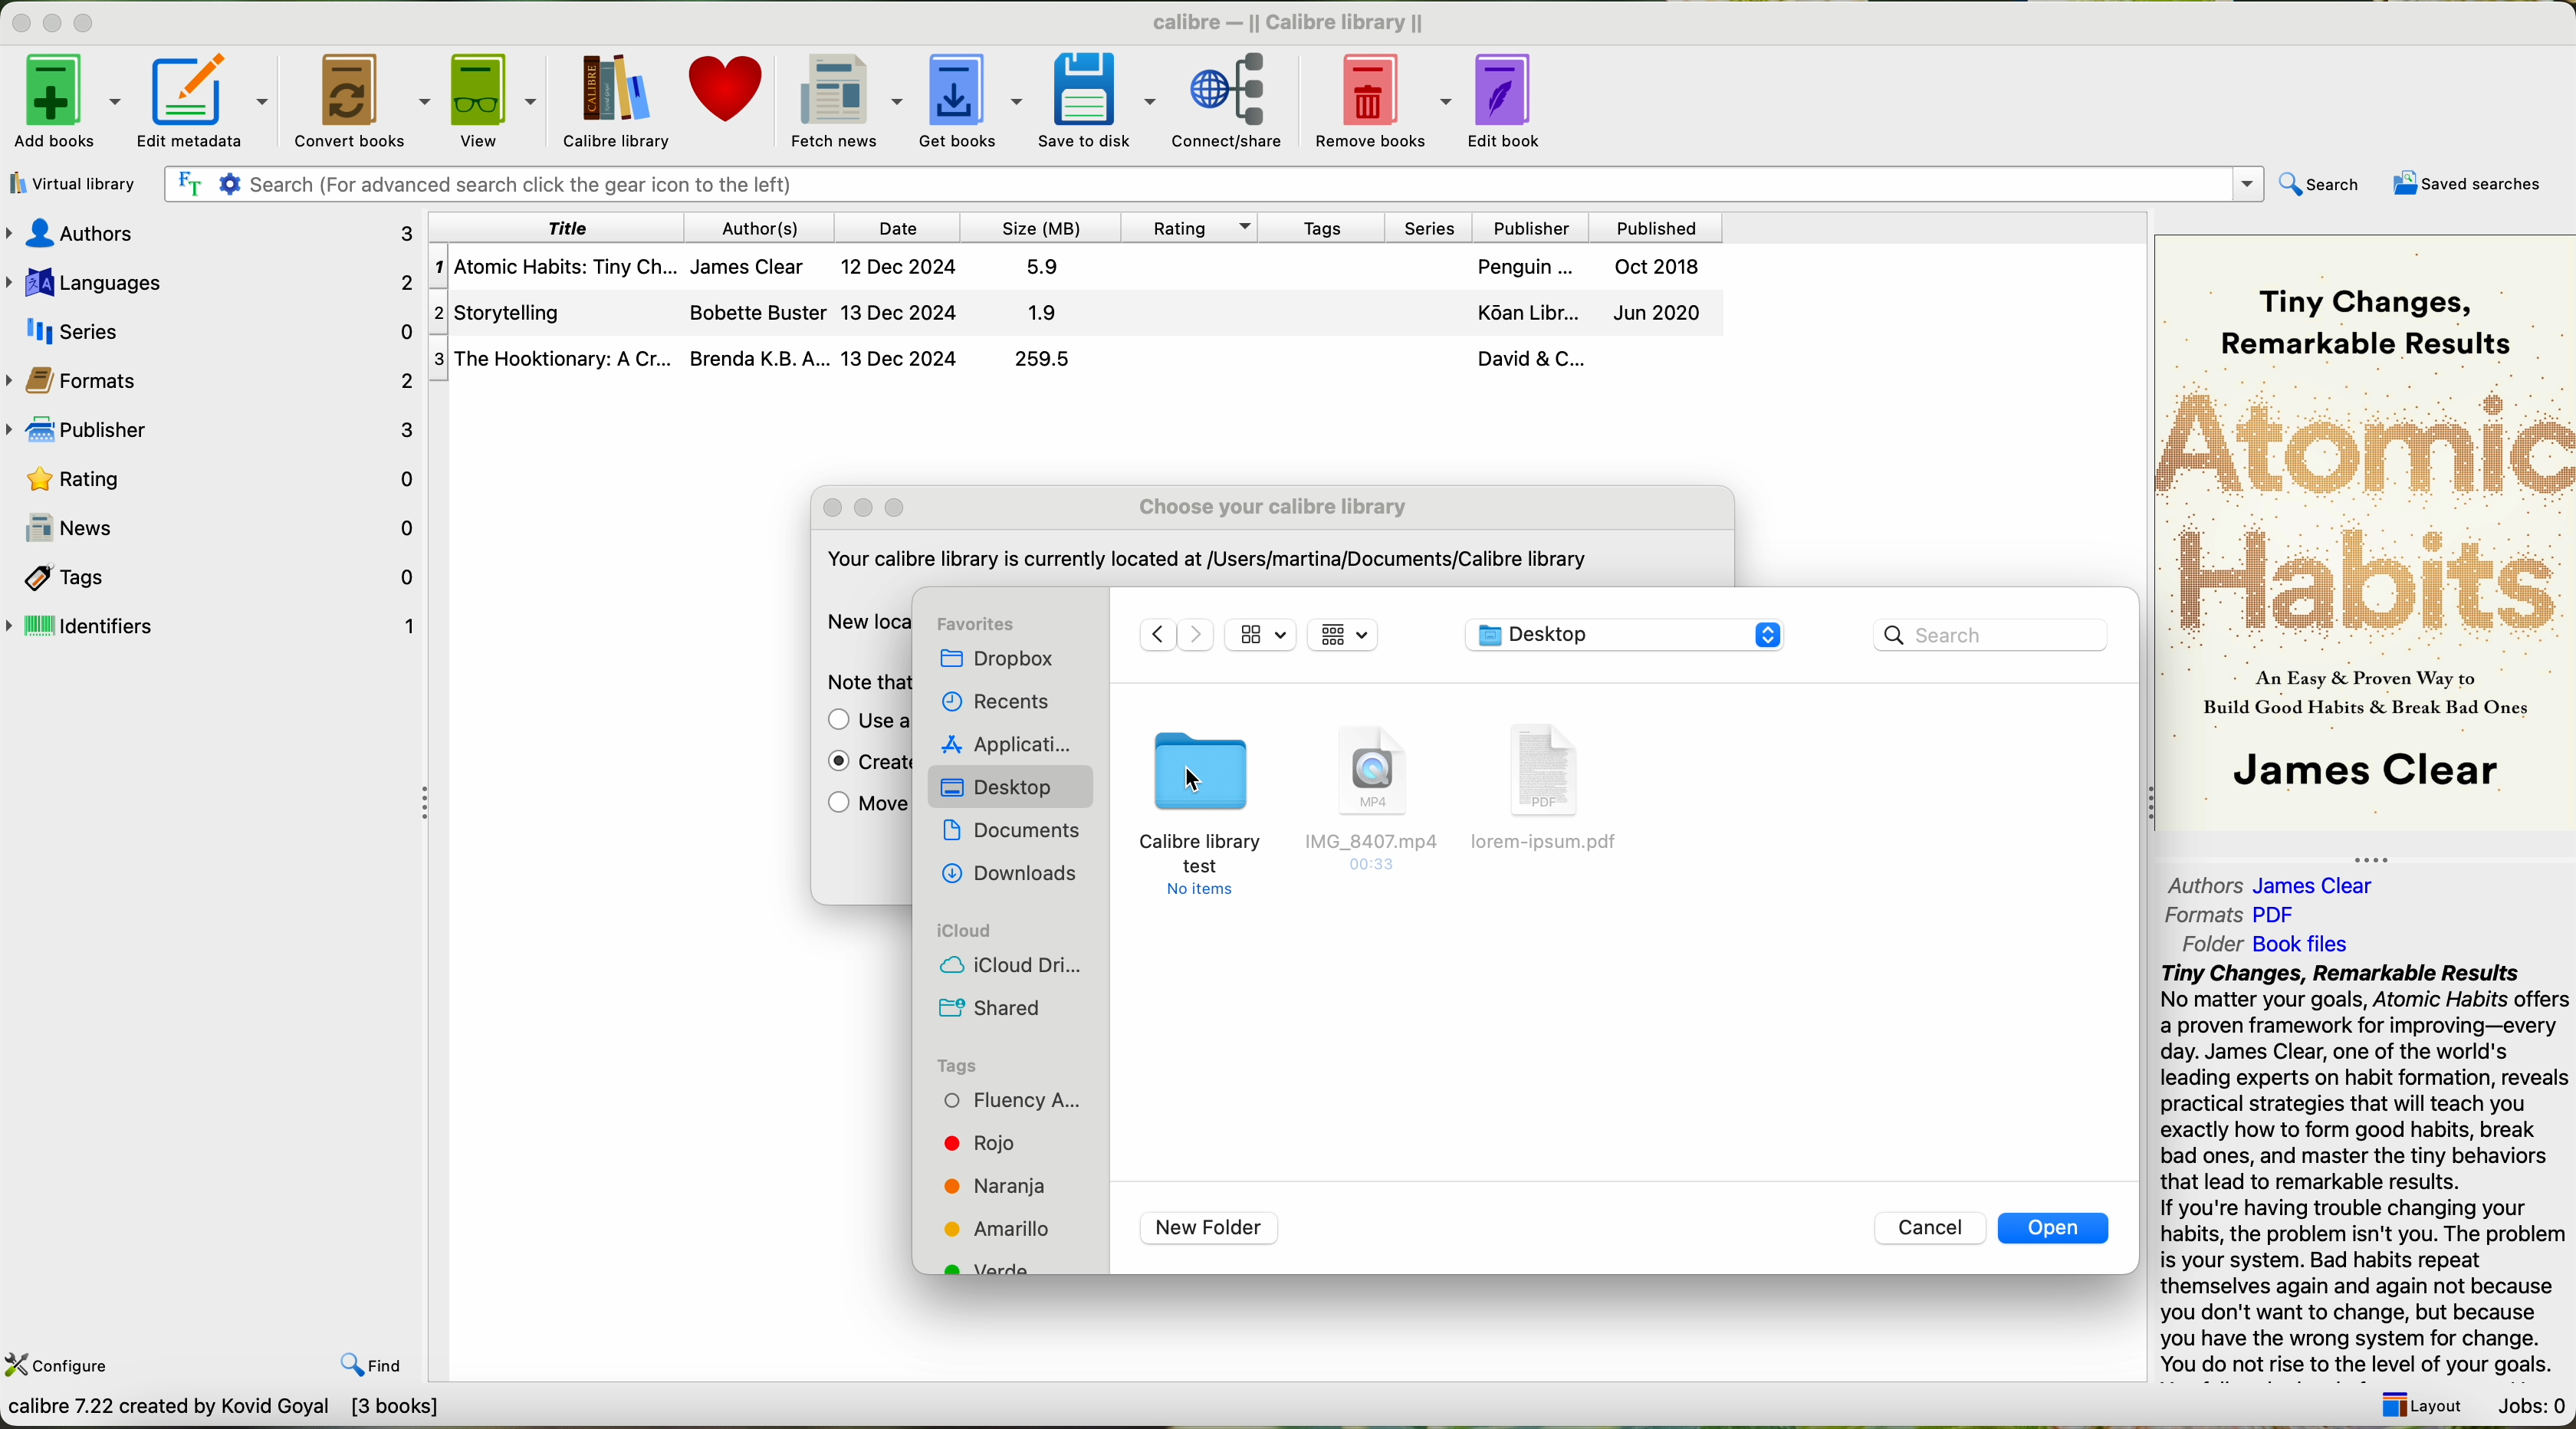 The image size is (2576, 1429). Describe the element at coordinates (1273, 507) in the screenshot. I see `choose your calibre library` at that location.